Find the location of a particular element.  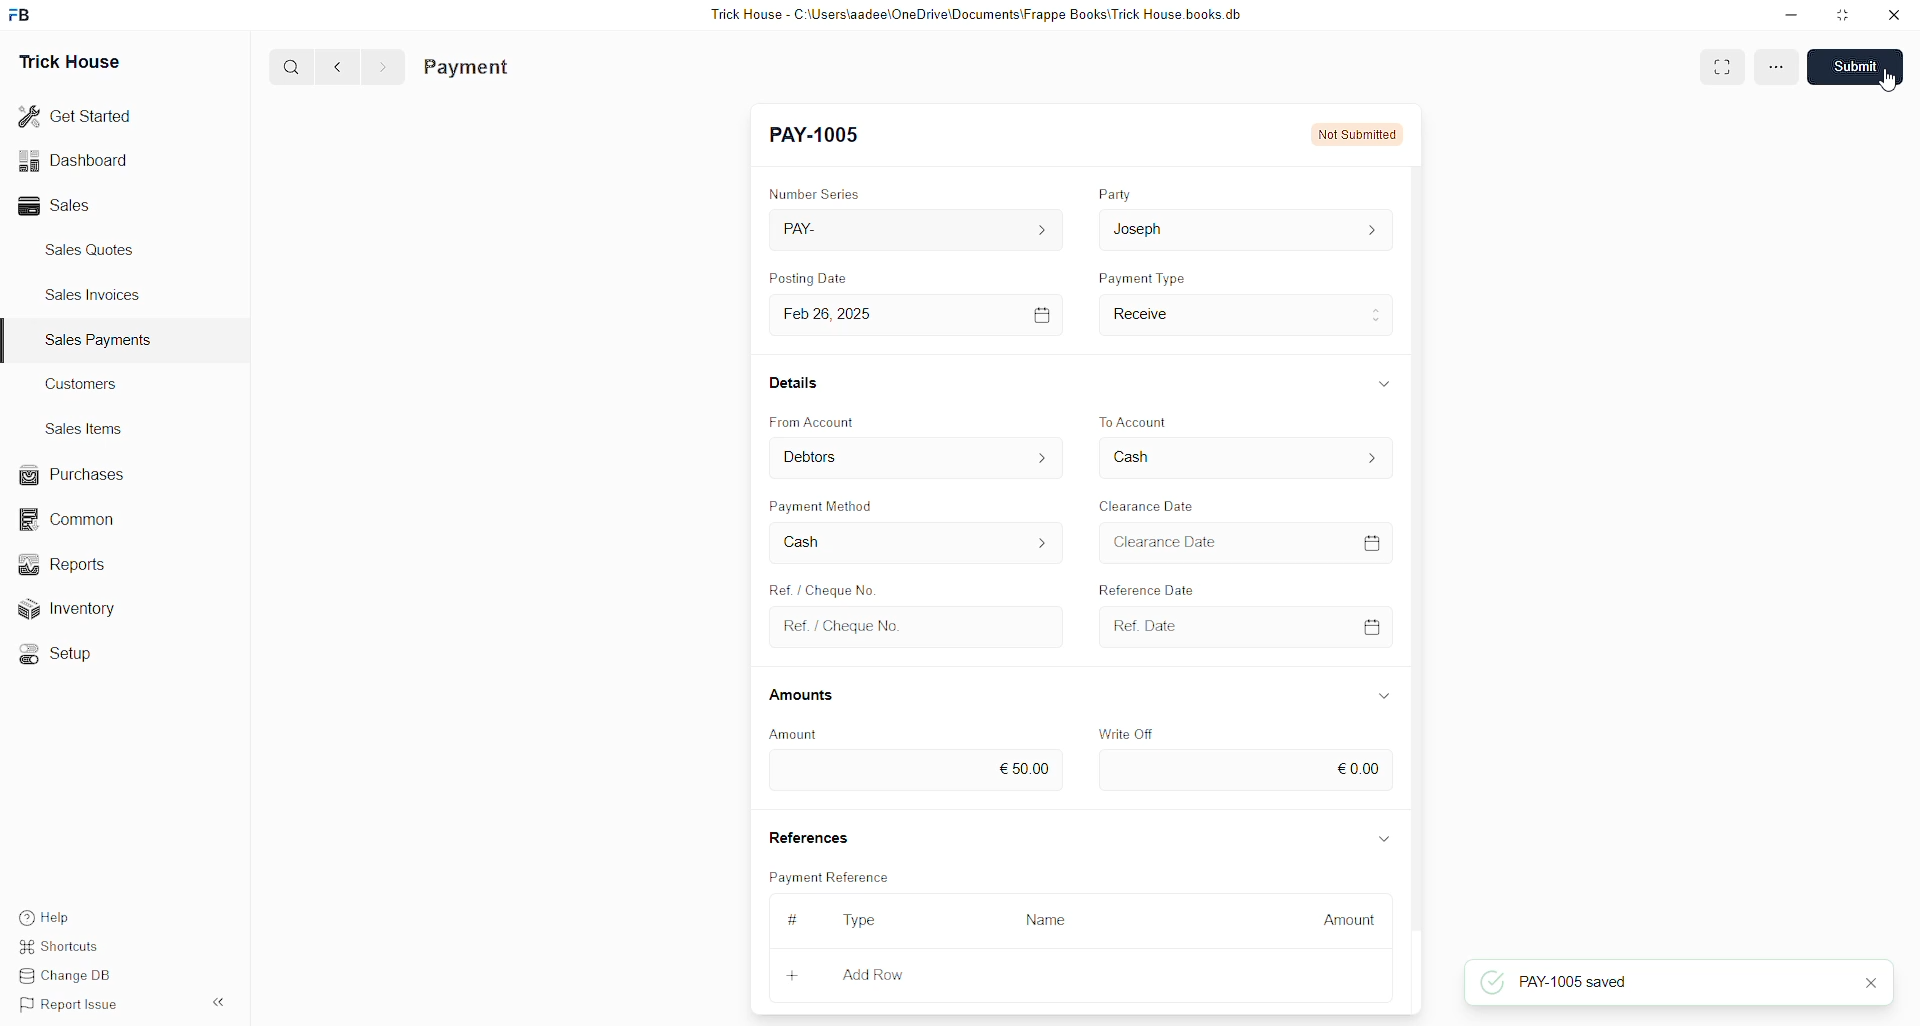

minimize is located at coordinates (1792, 16).